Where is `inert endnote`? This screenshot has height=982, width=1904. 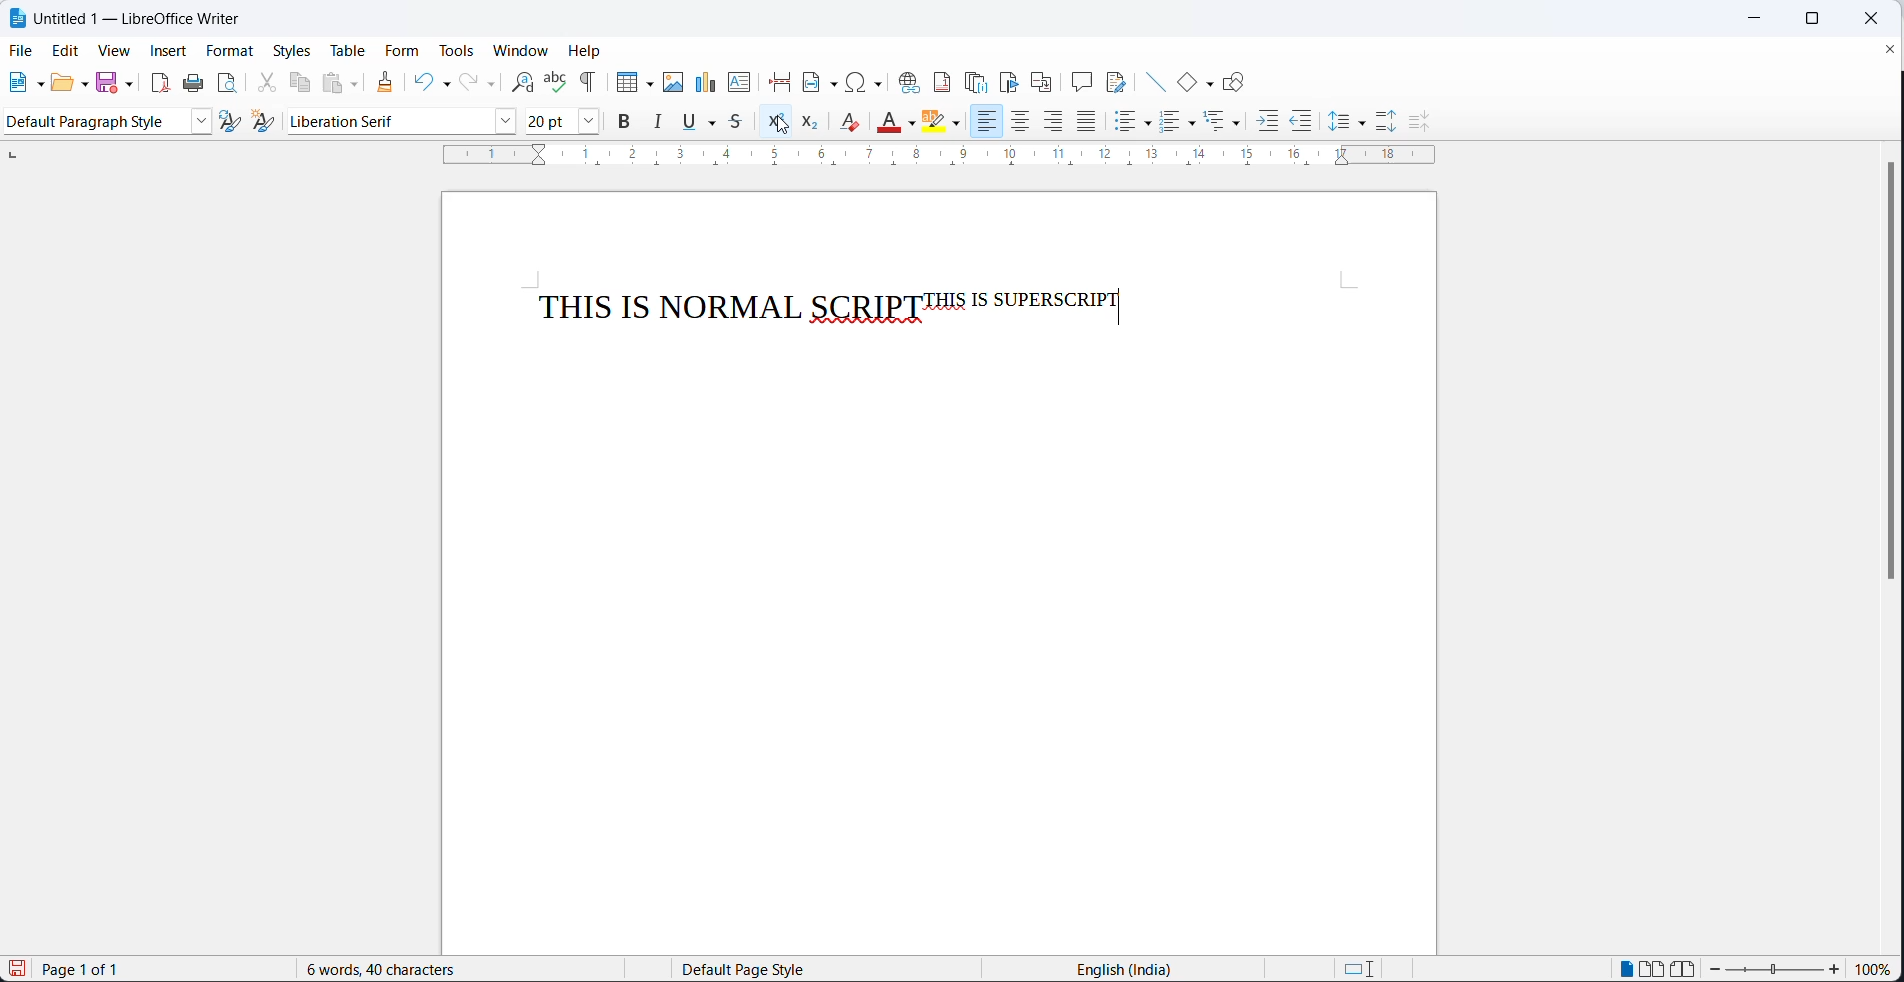
inert endnote is located at coordinates (980, 81).